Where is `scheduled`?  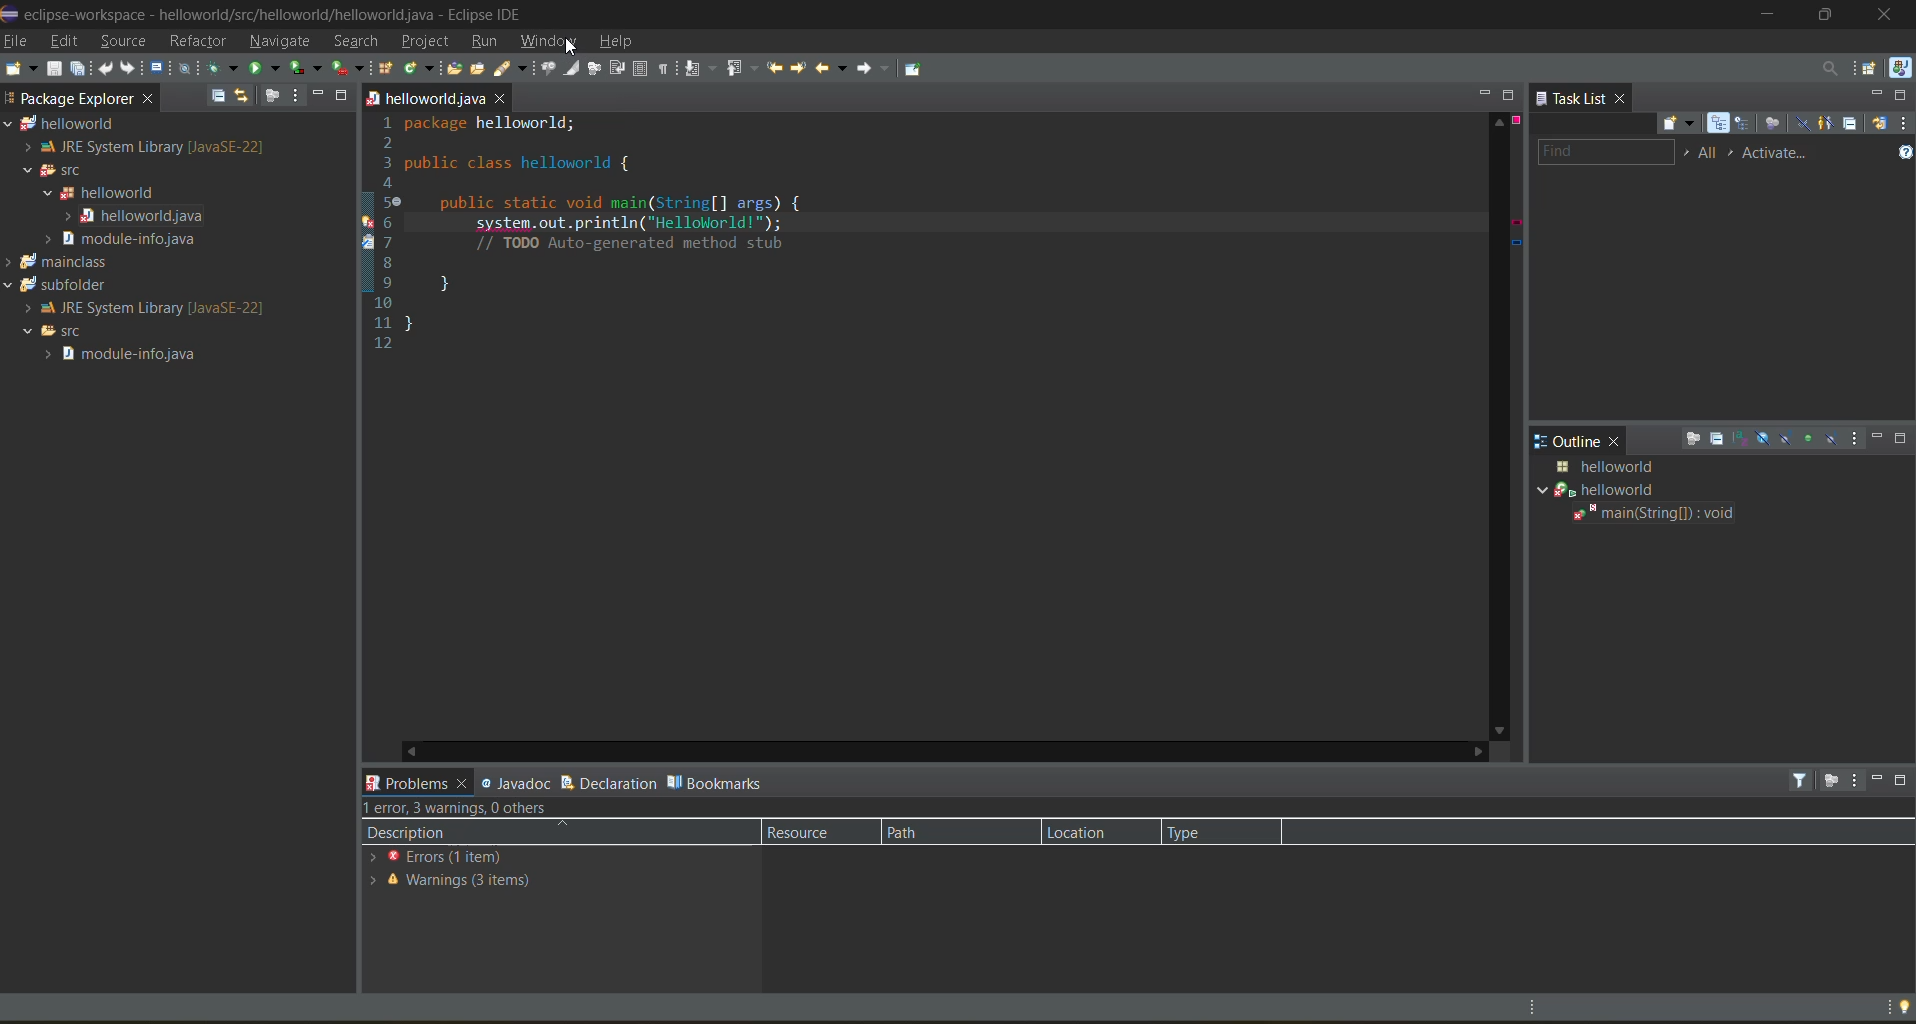 scheduled is located at coordinates (1744, 123).